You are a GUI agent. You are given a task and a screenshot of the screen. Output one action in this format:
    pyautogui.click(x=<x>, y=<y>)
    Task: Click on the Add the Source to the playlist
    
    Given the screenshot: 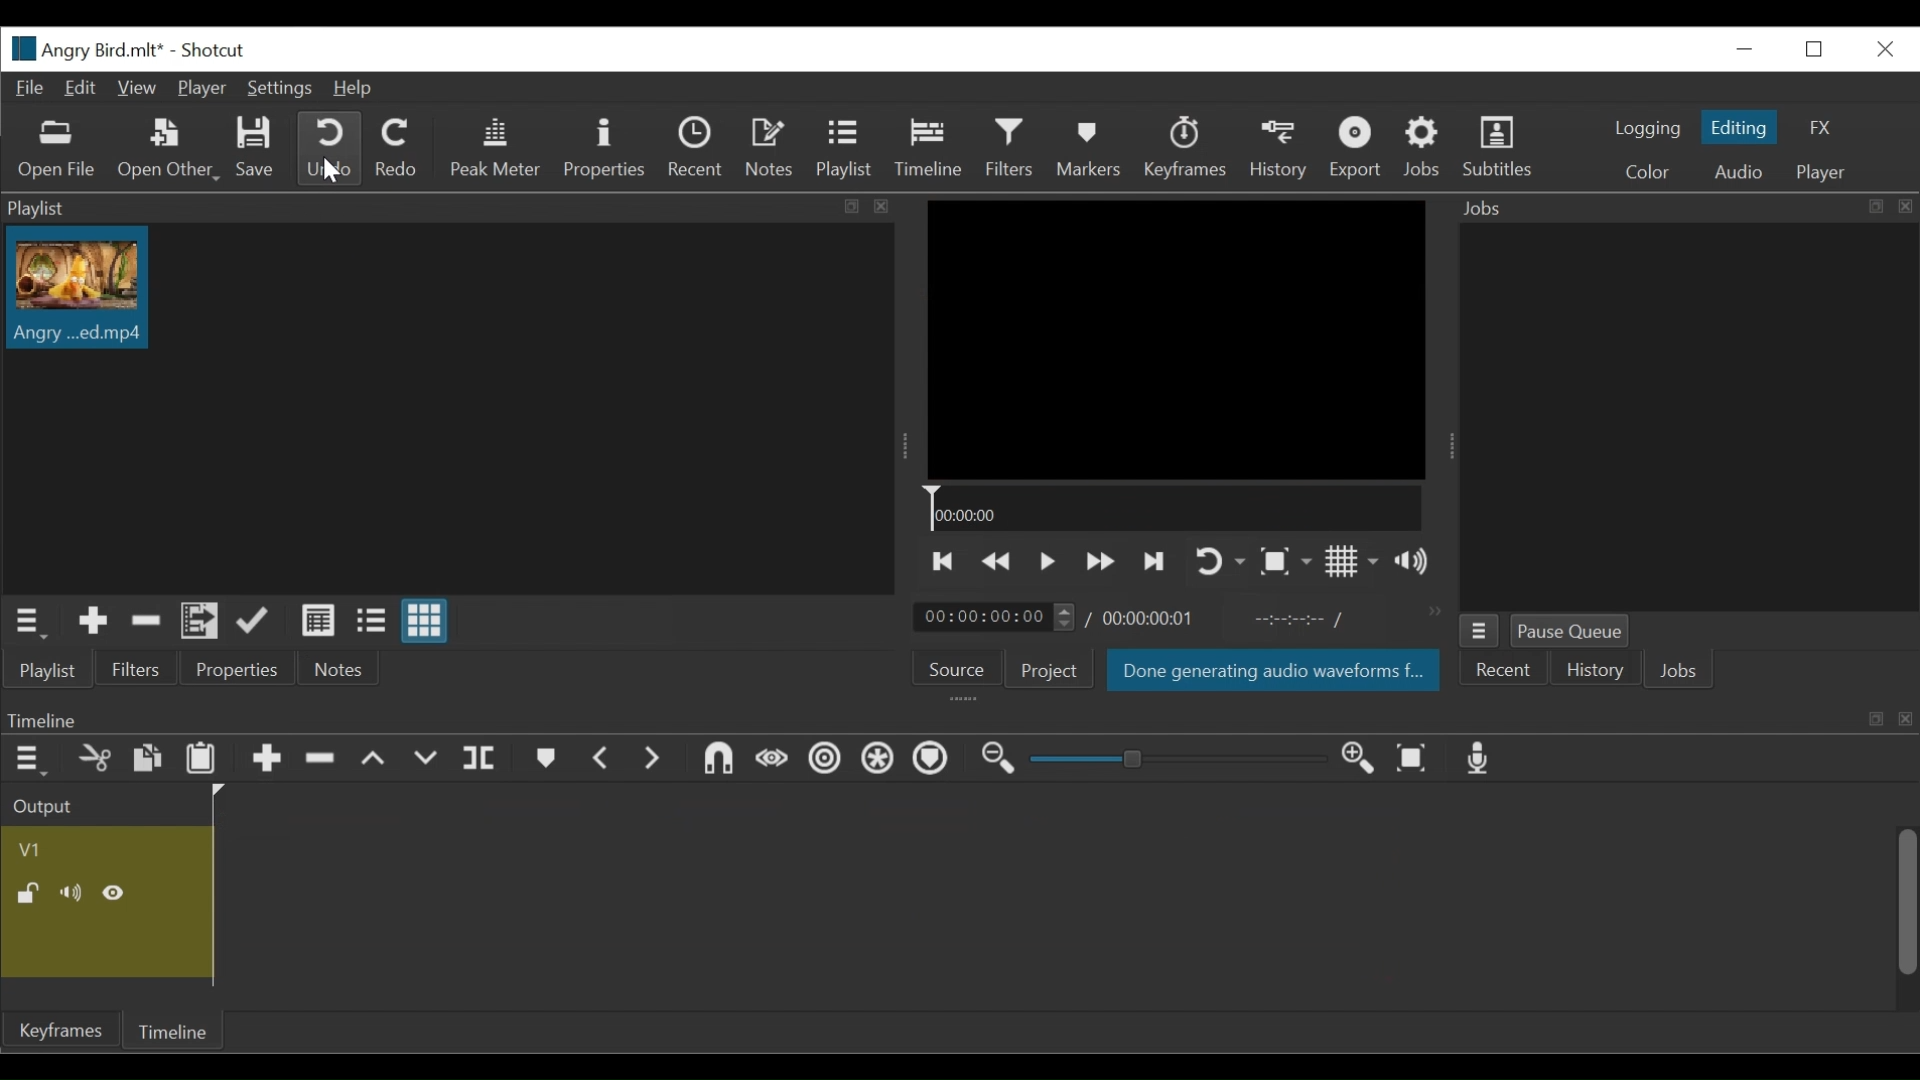 What is the action you would take?
    pyautogui.click(x=92, y=621)
    